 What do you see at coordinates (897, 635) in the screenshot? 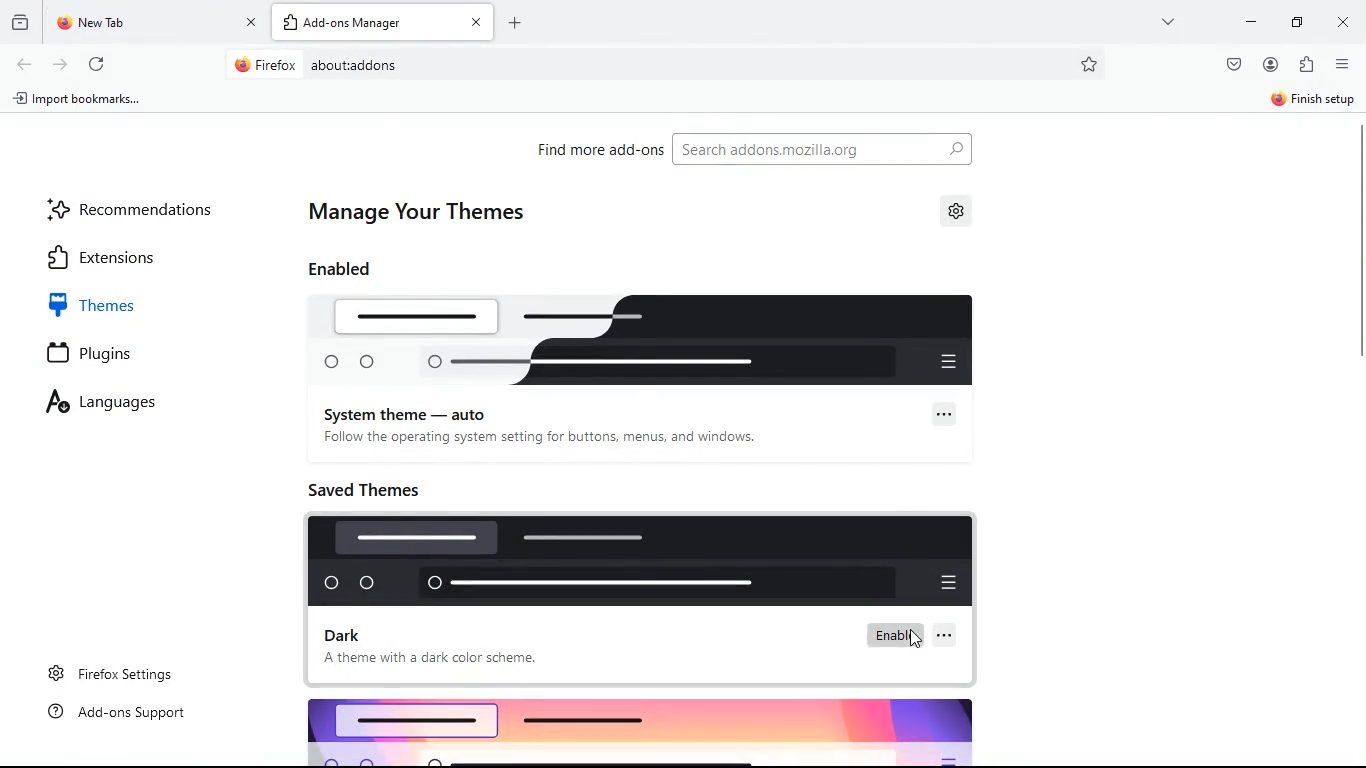
I see `enable` at bounding box center [897, 635].